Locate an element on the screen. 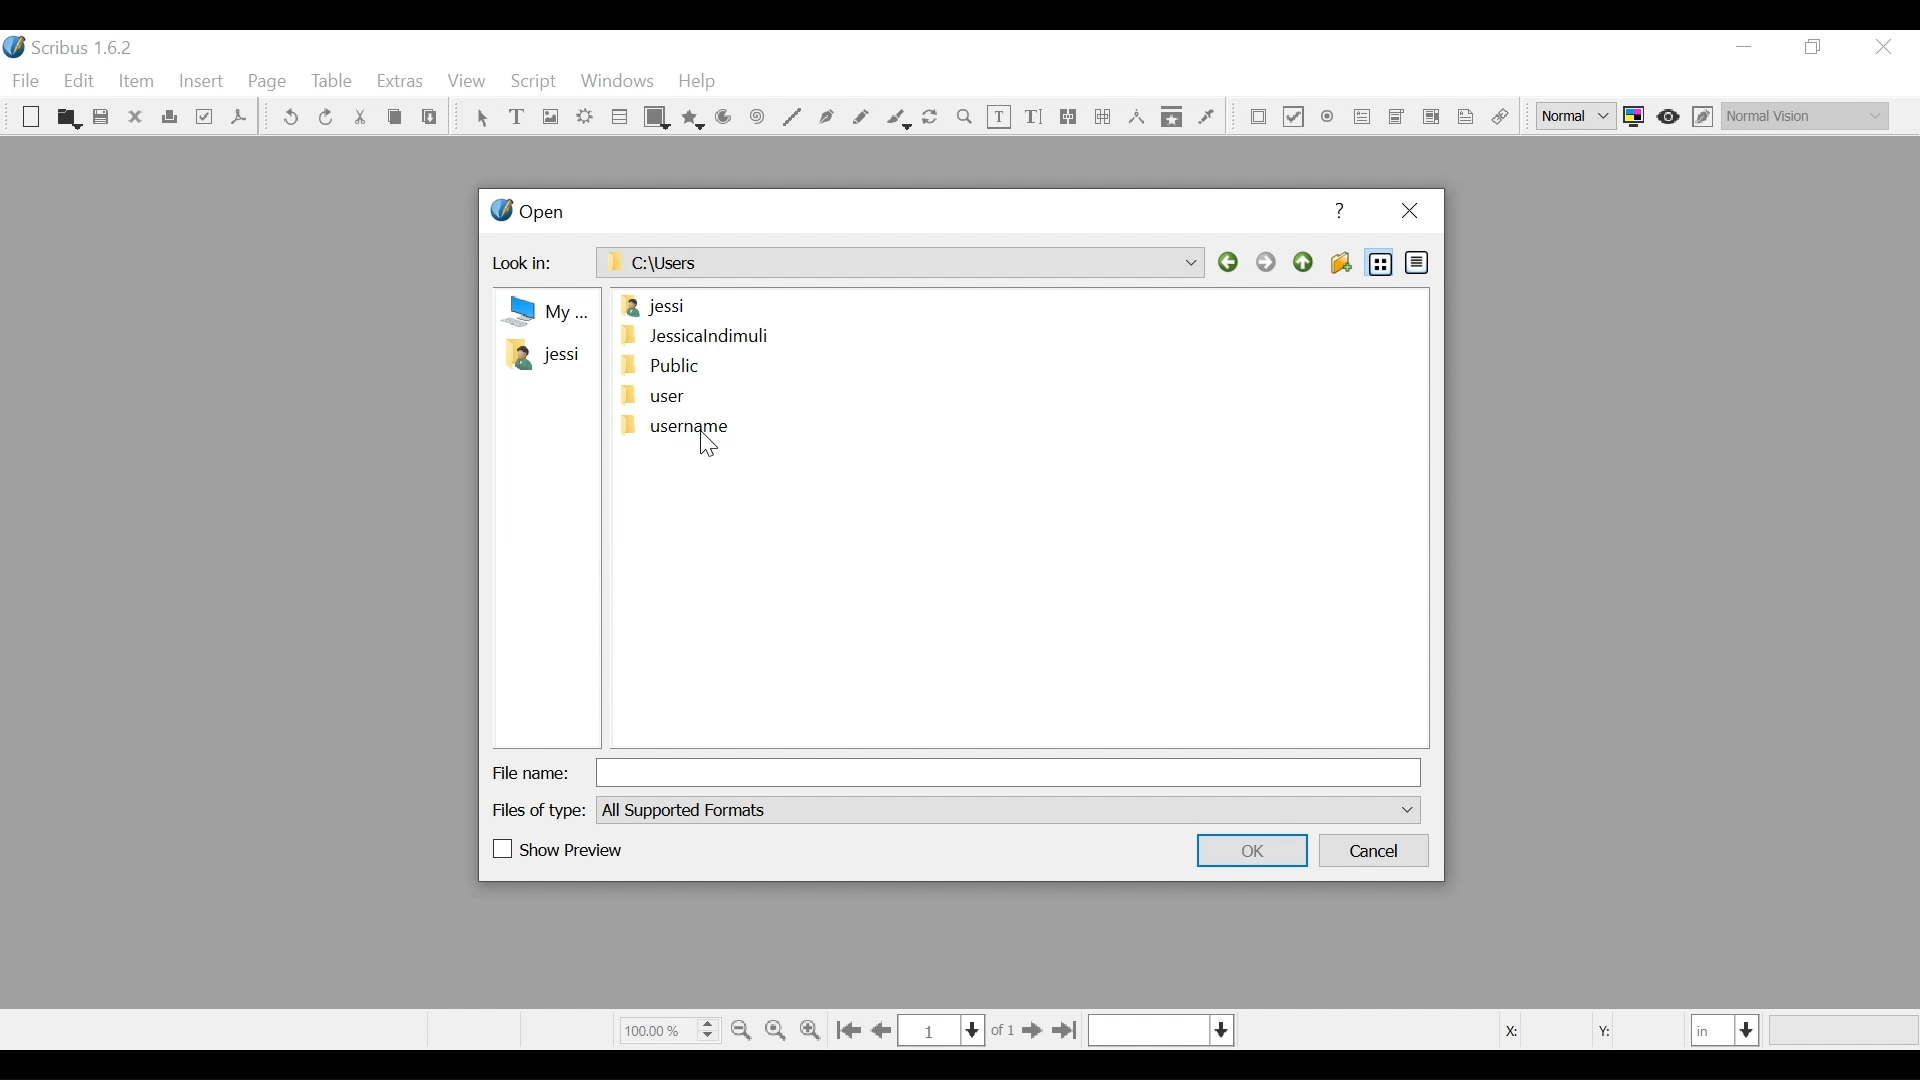  minimize is located at coordinates (1744, 47).